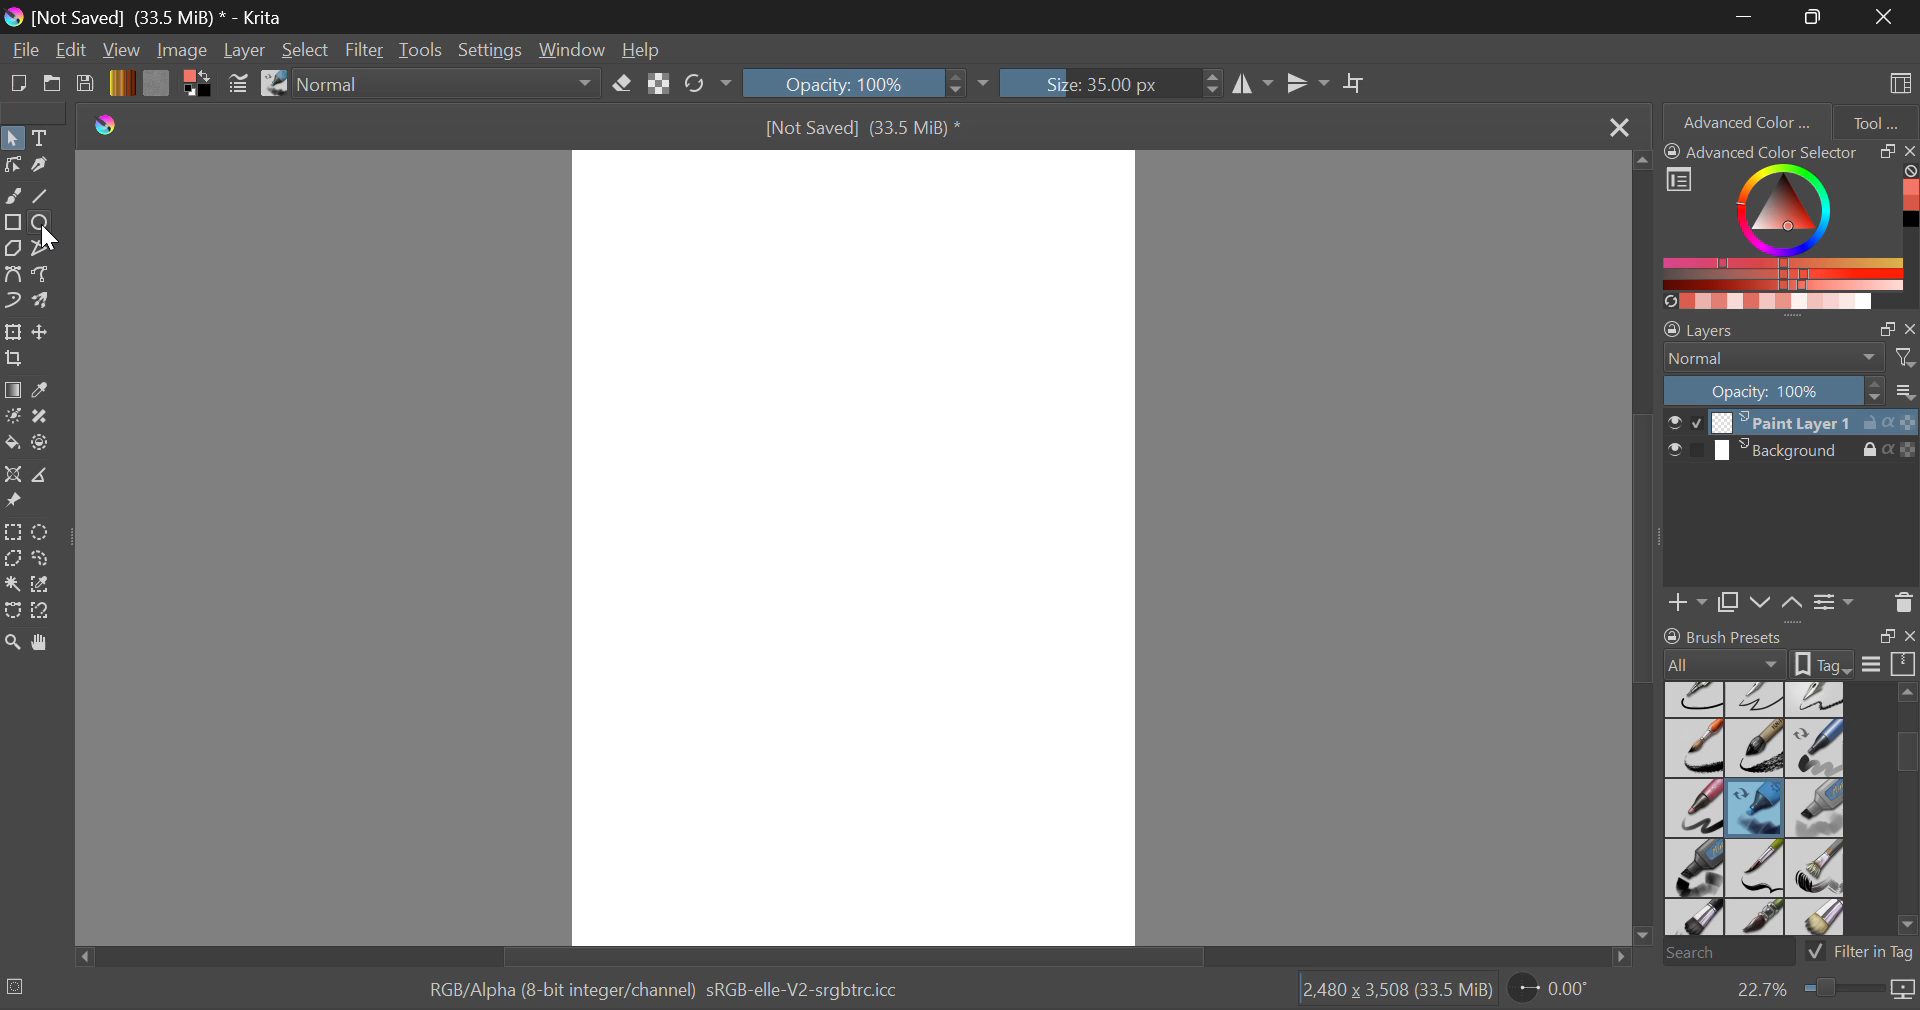 The image size is (1920, 1010). I want to click on Opacity 100%, so click(853, 83).